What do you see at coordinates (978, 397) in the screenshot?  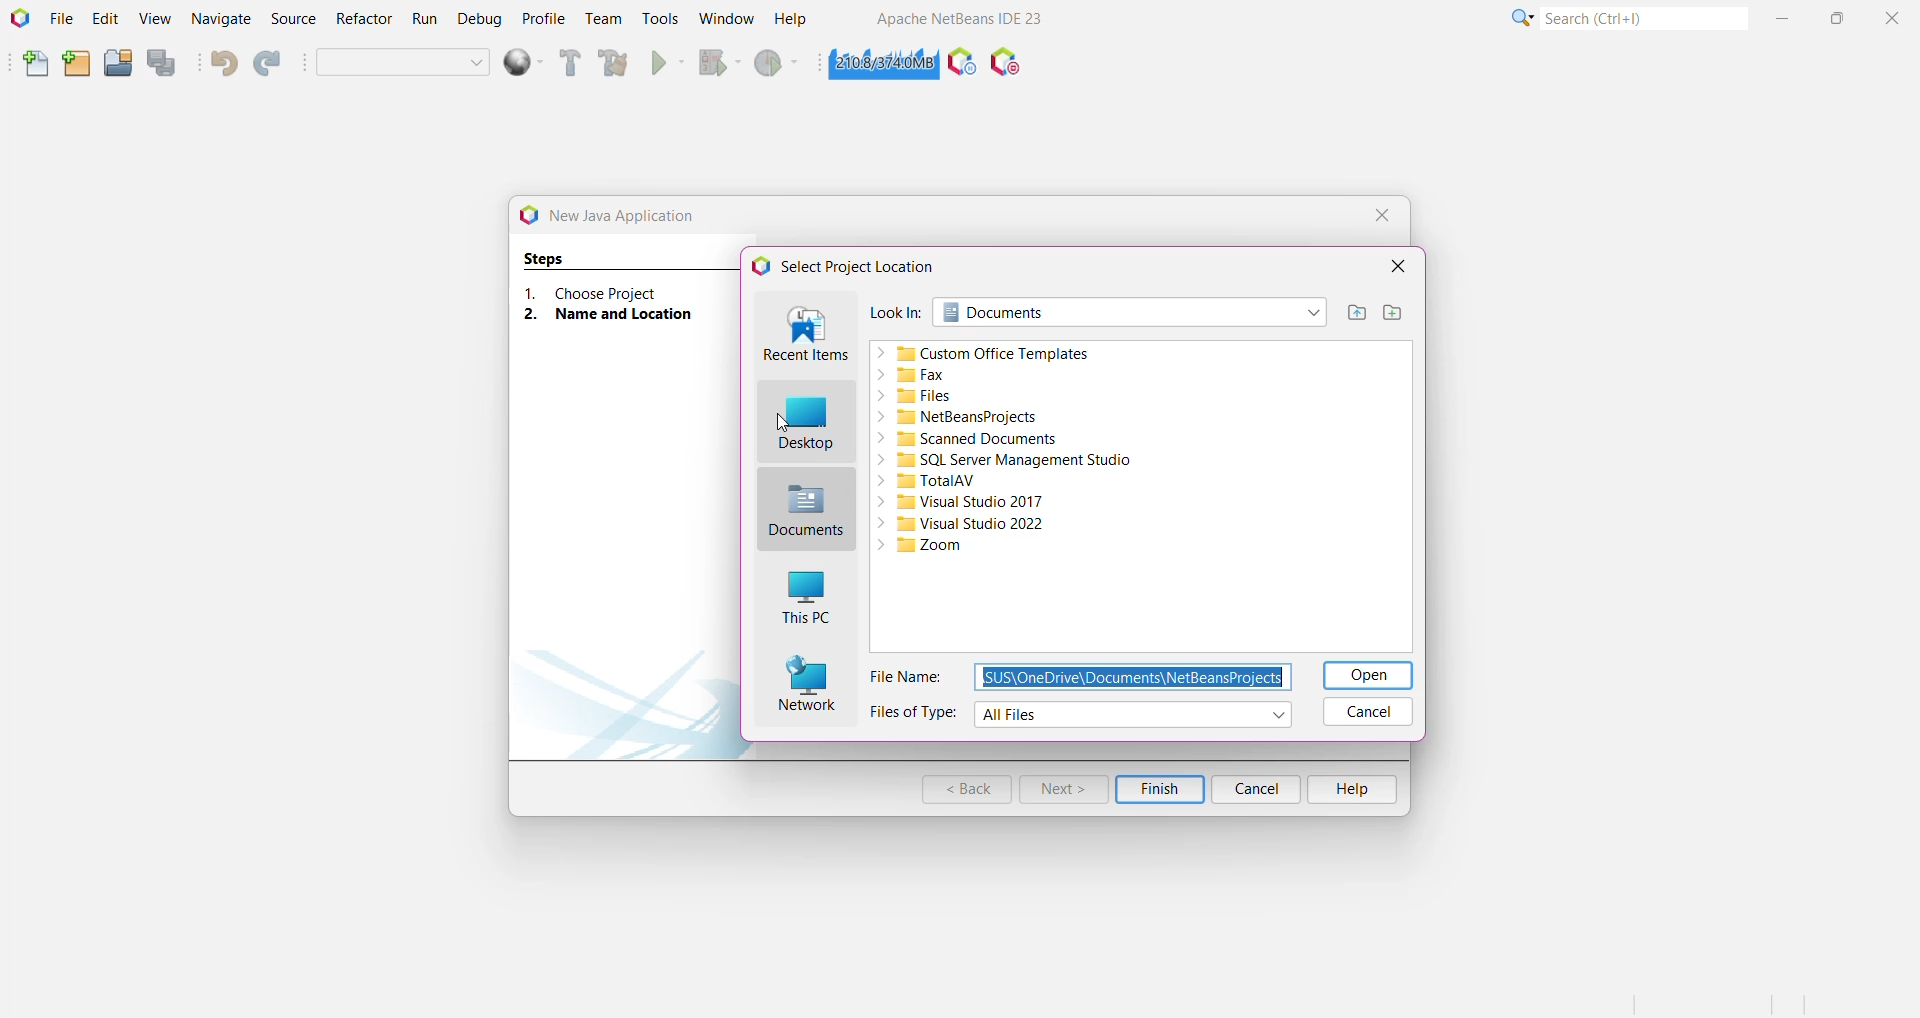 I see `Files` at bounding box center [978, 397].